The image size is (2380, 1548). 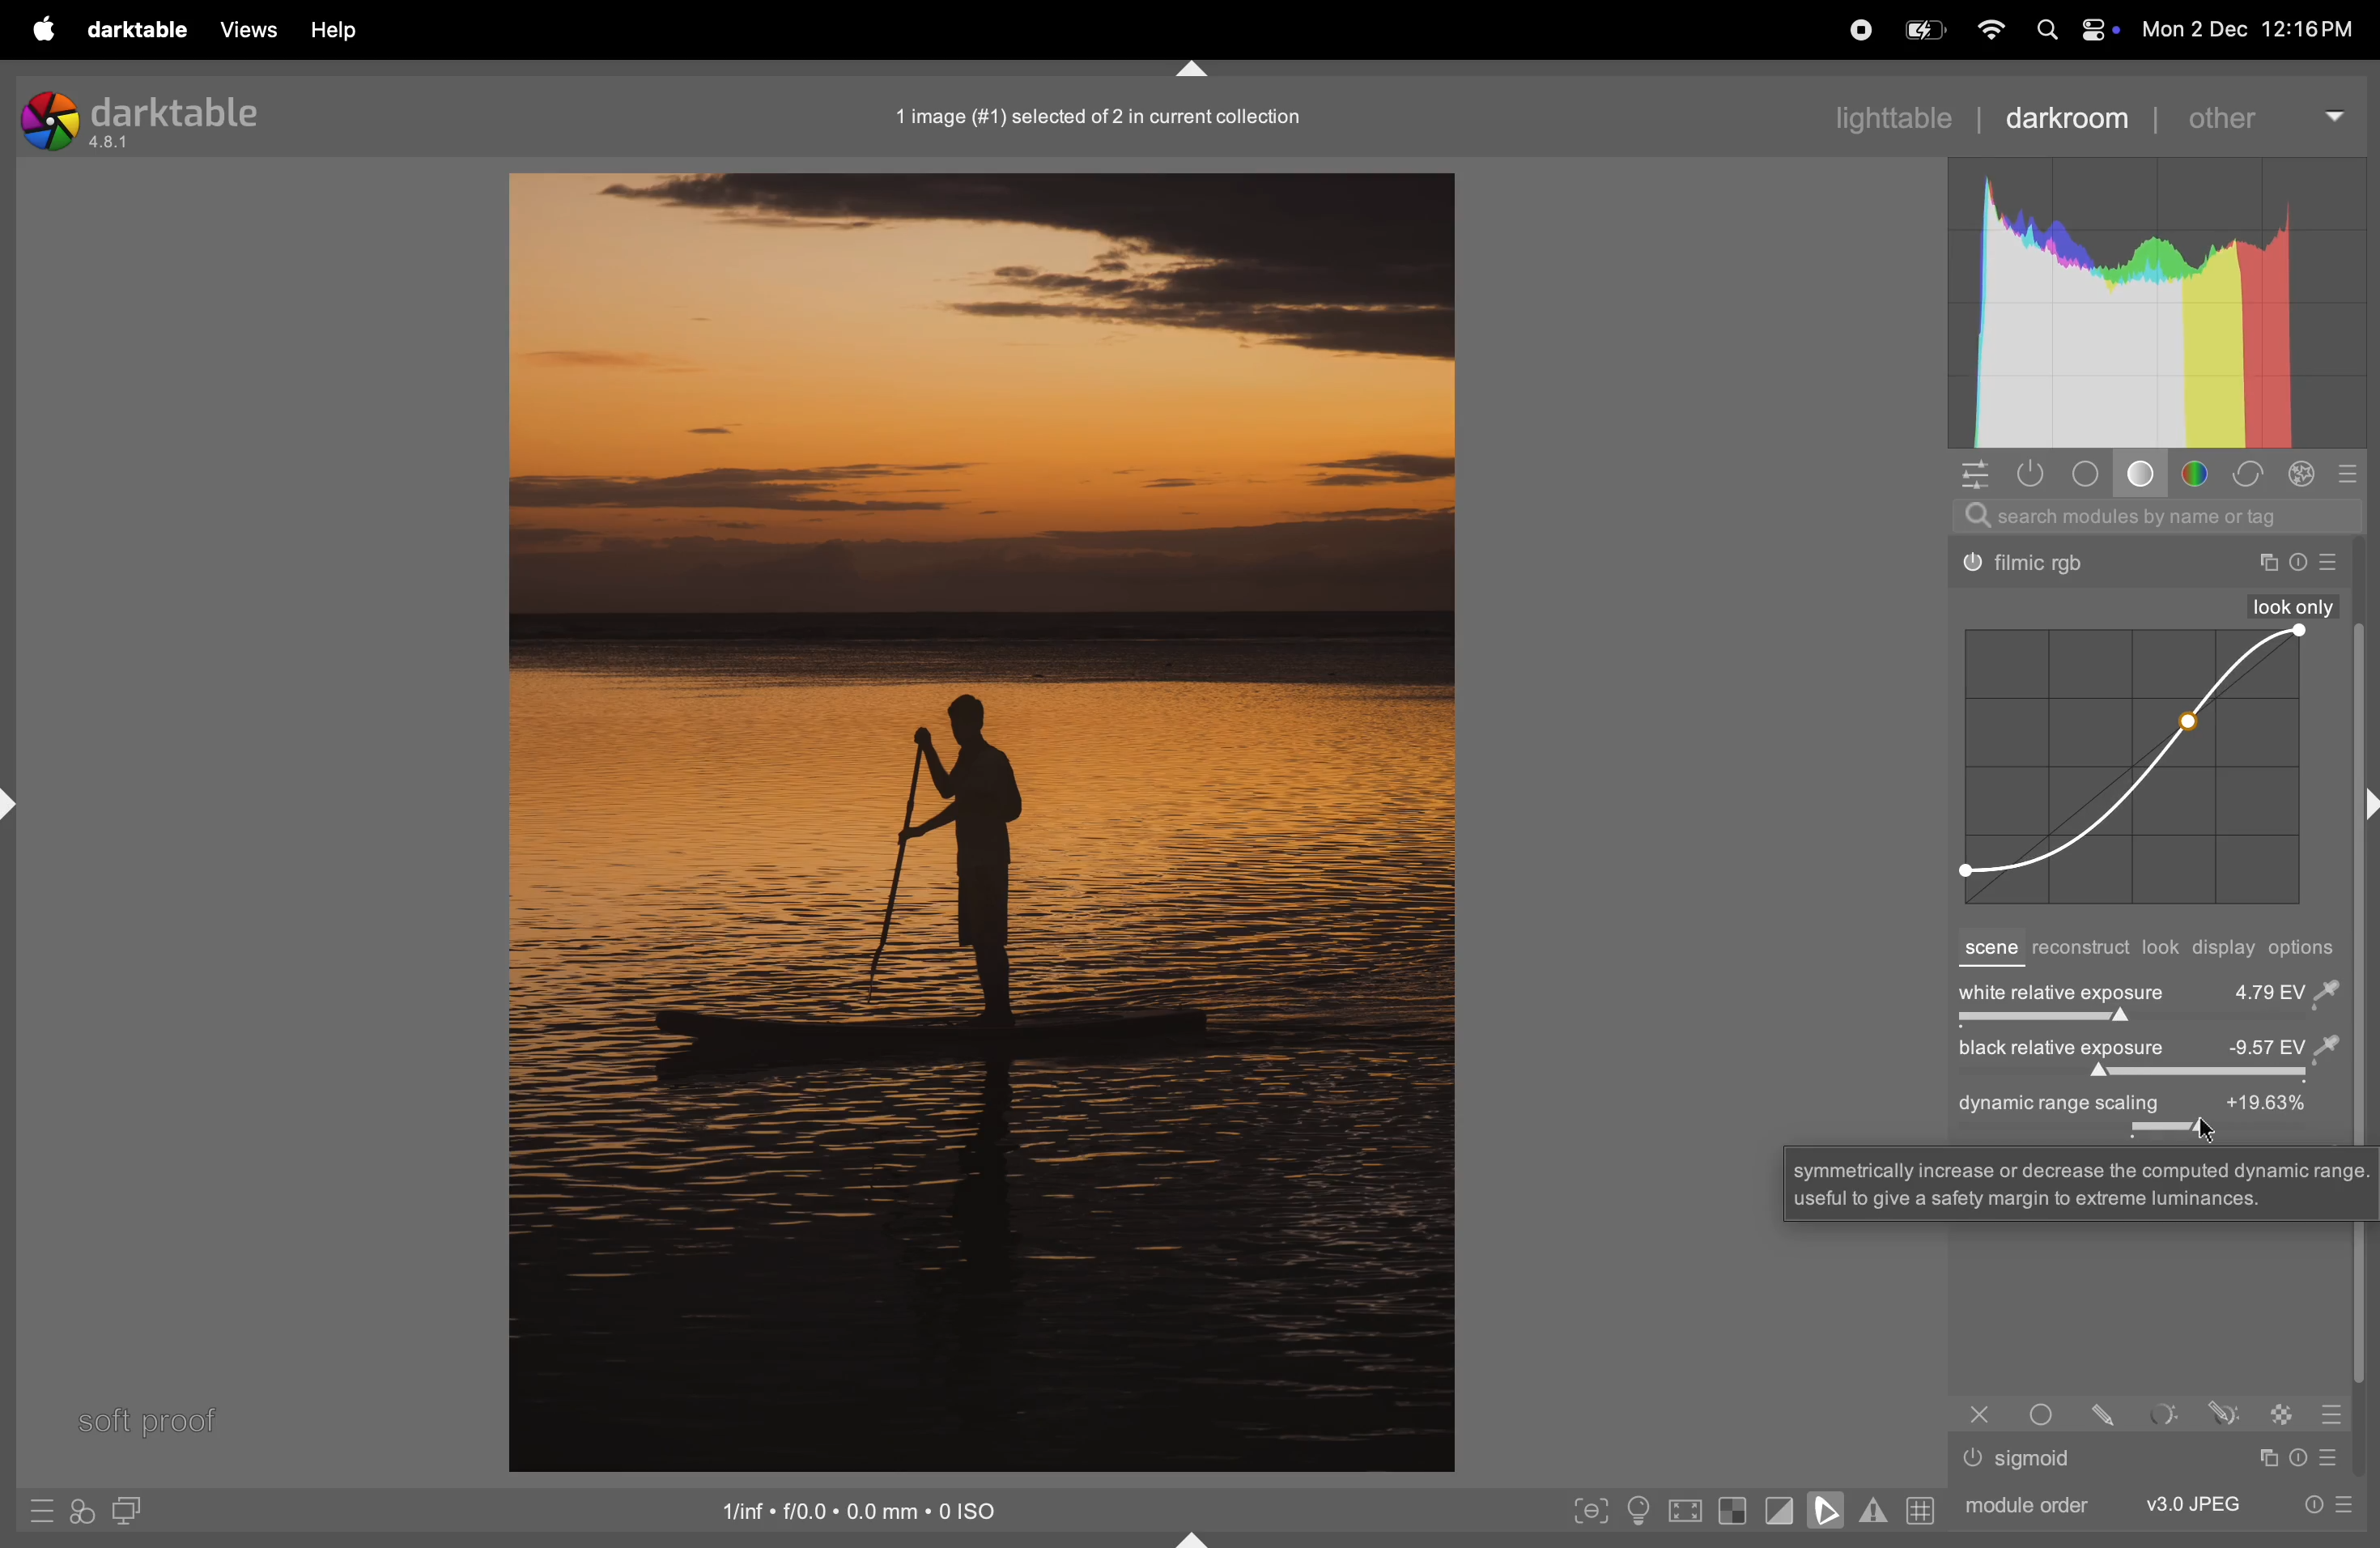 What do you see at coordinates (1644, 1512) in the screenshot?
I see `toggle iso` at bounding box center [1644, 1512].